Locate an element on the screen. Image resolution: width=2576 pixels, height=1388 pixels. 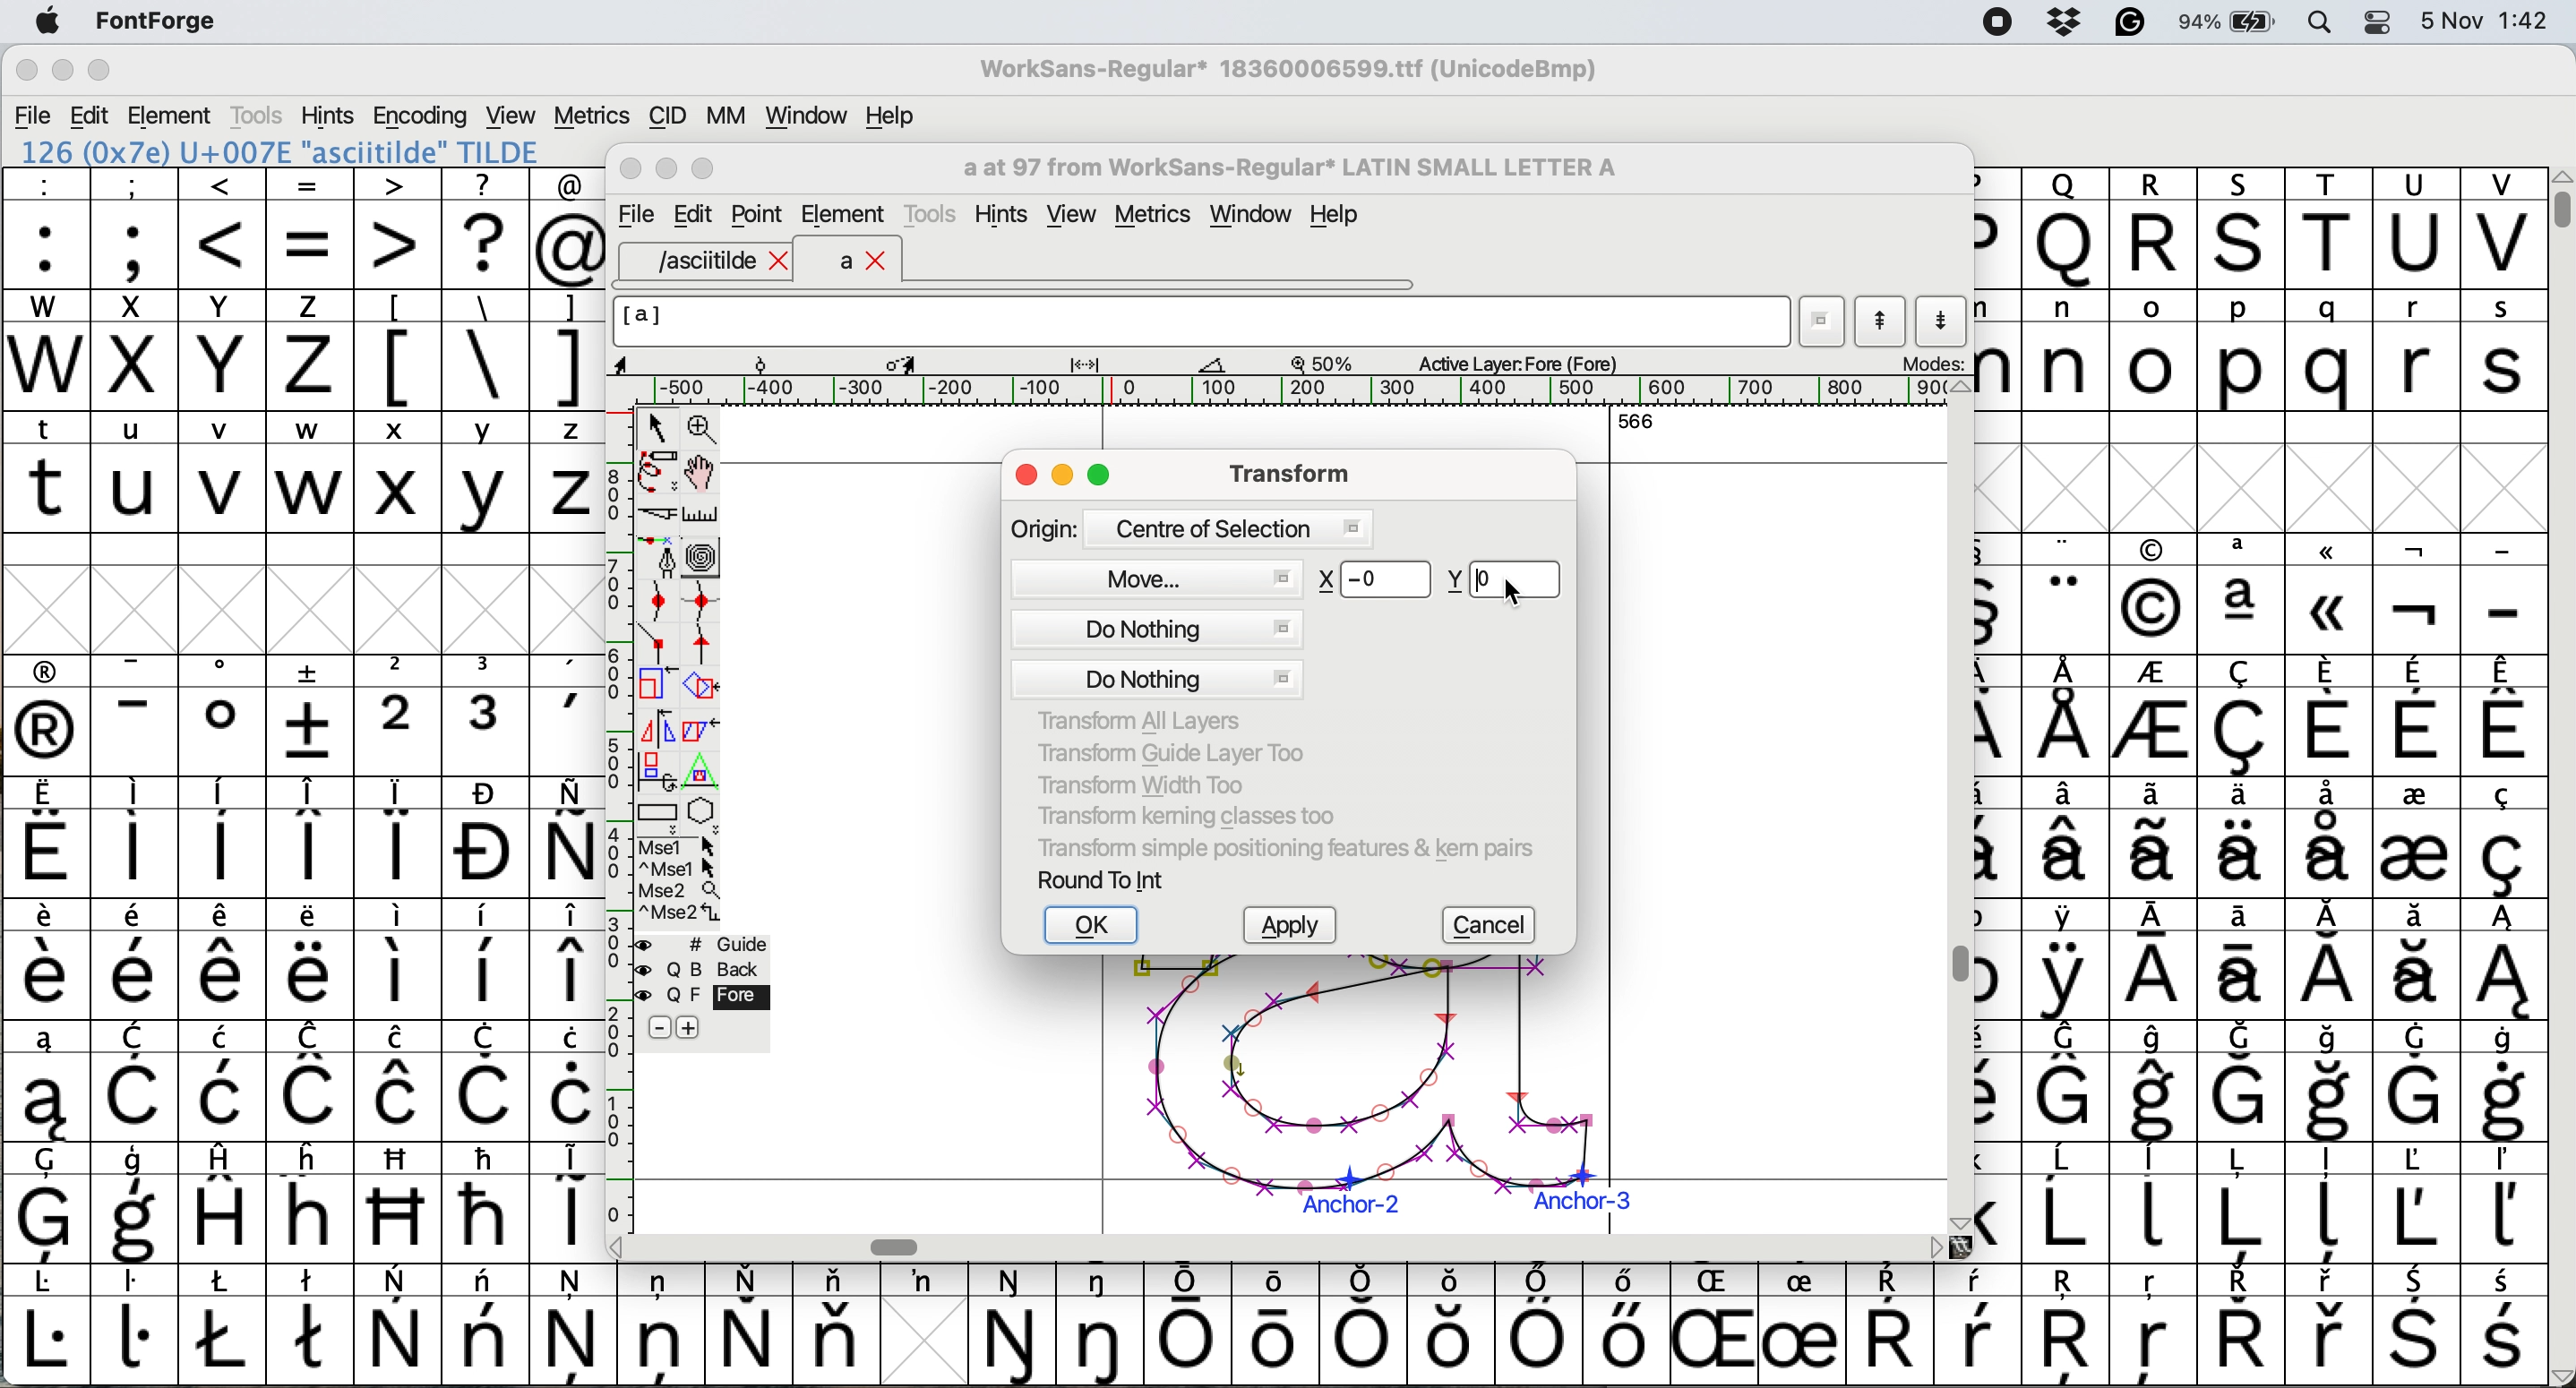
symbol is located at coordinates (2416, 717).